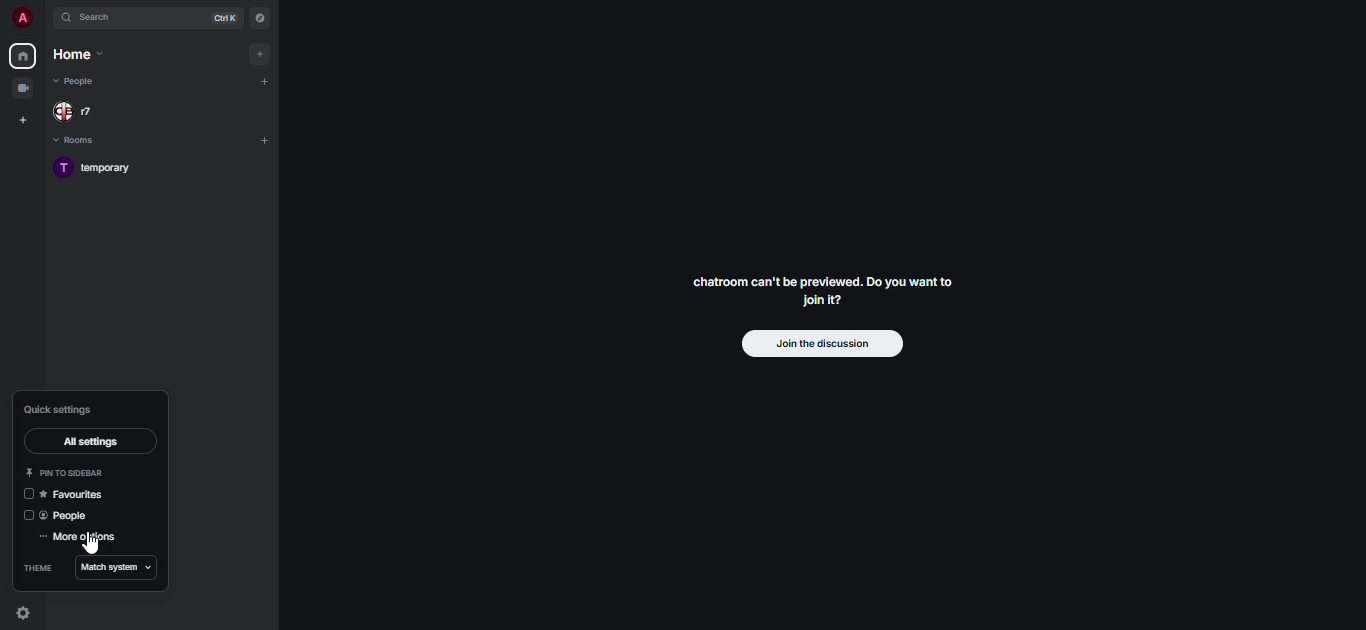 The image size is (1366, 630). What do you see at coordinates (260, 55) in the screenshot?
I see `add` at bounding box center [260, 55].